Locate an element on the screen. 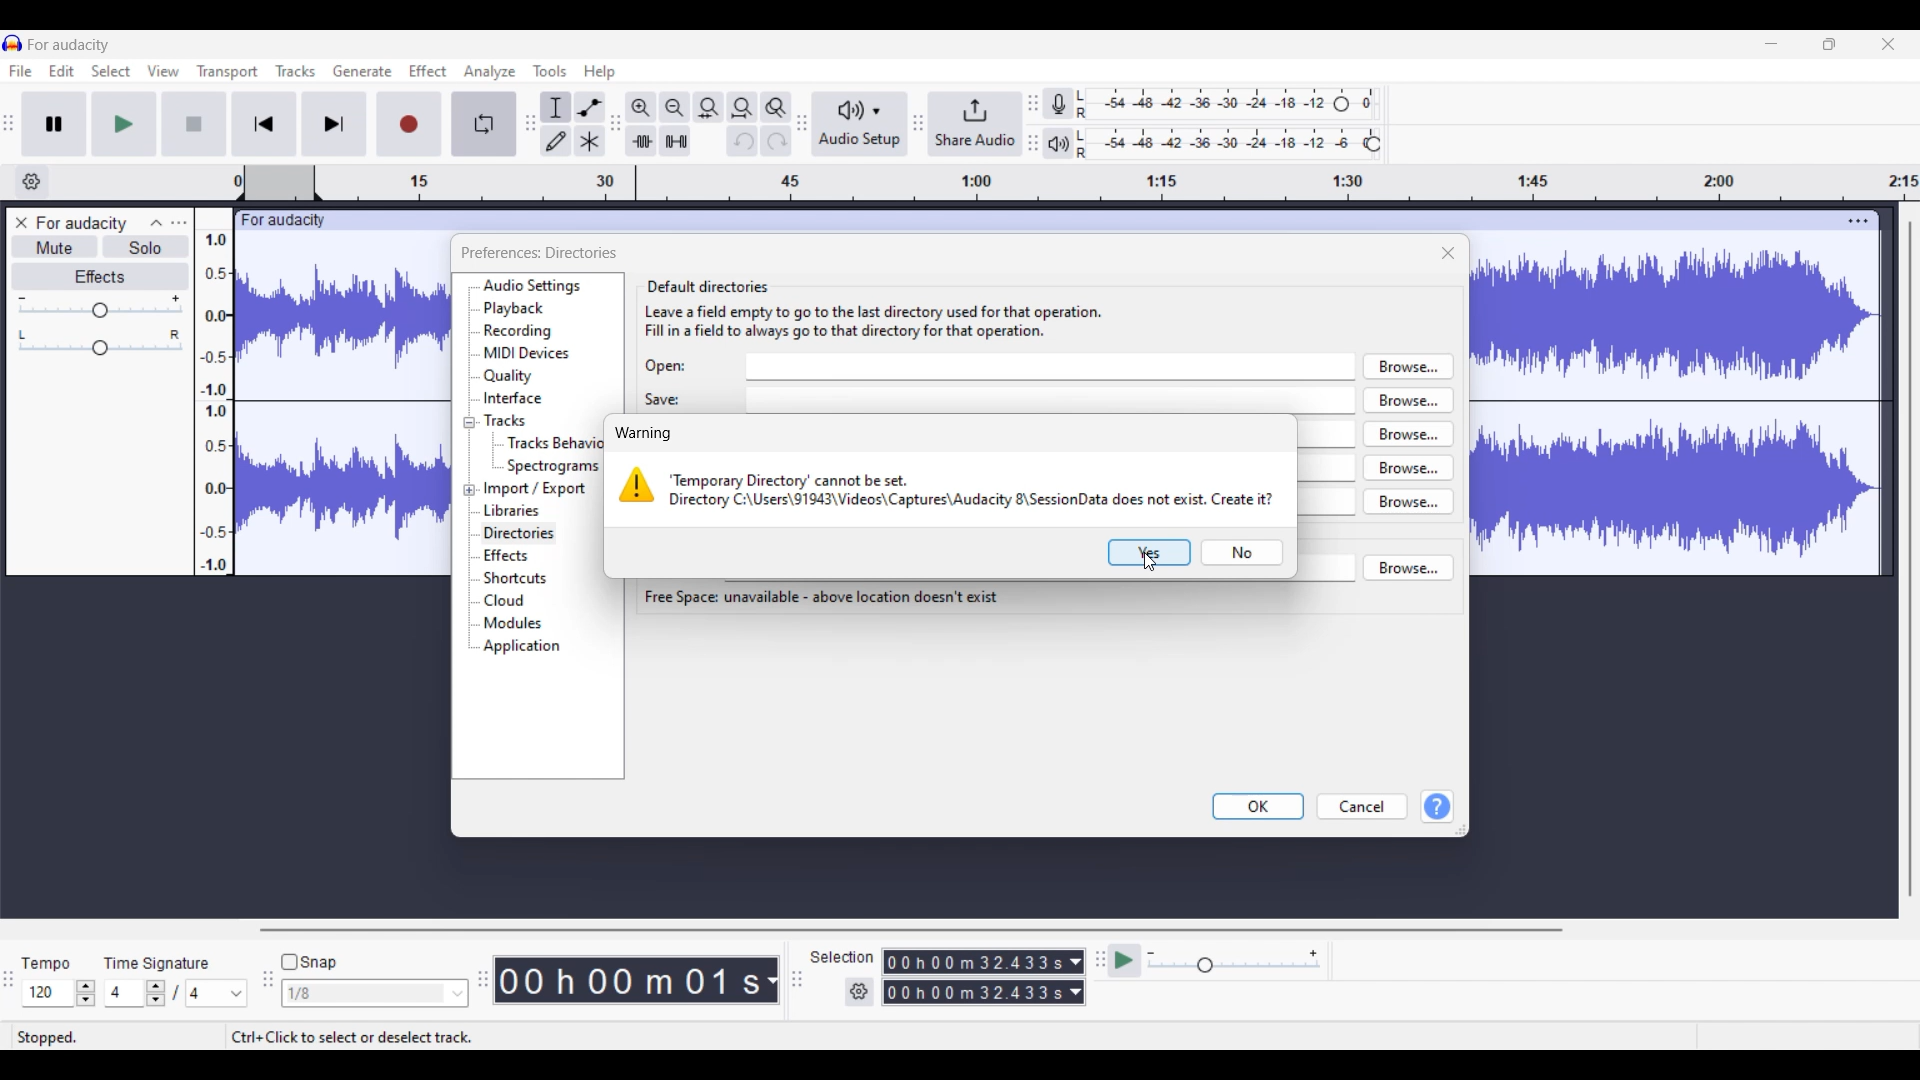 The height and width of the screenshot is (1080, 1920). Enable looping is located at coordinates (484, 123).